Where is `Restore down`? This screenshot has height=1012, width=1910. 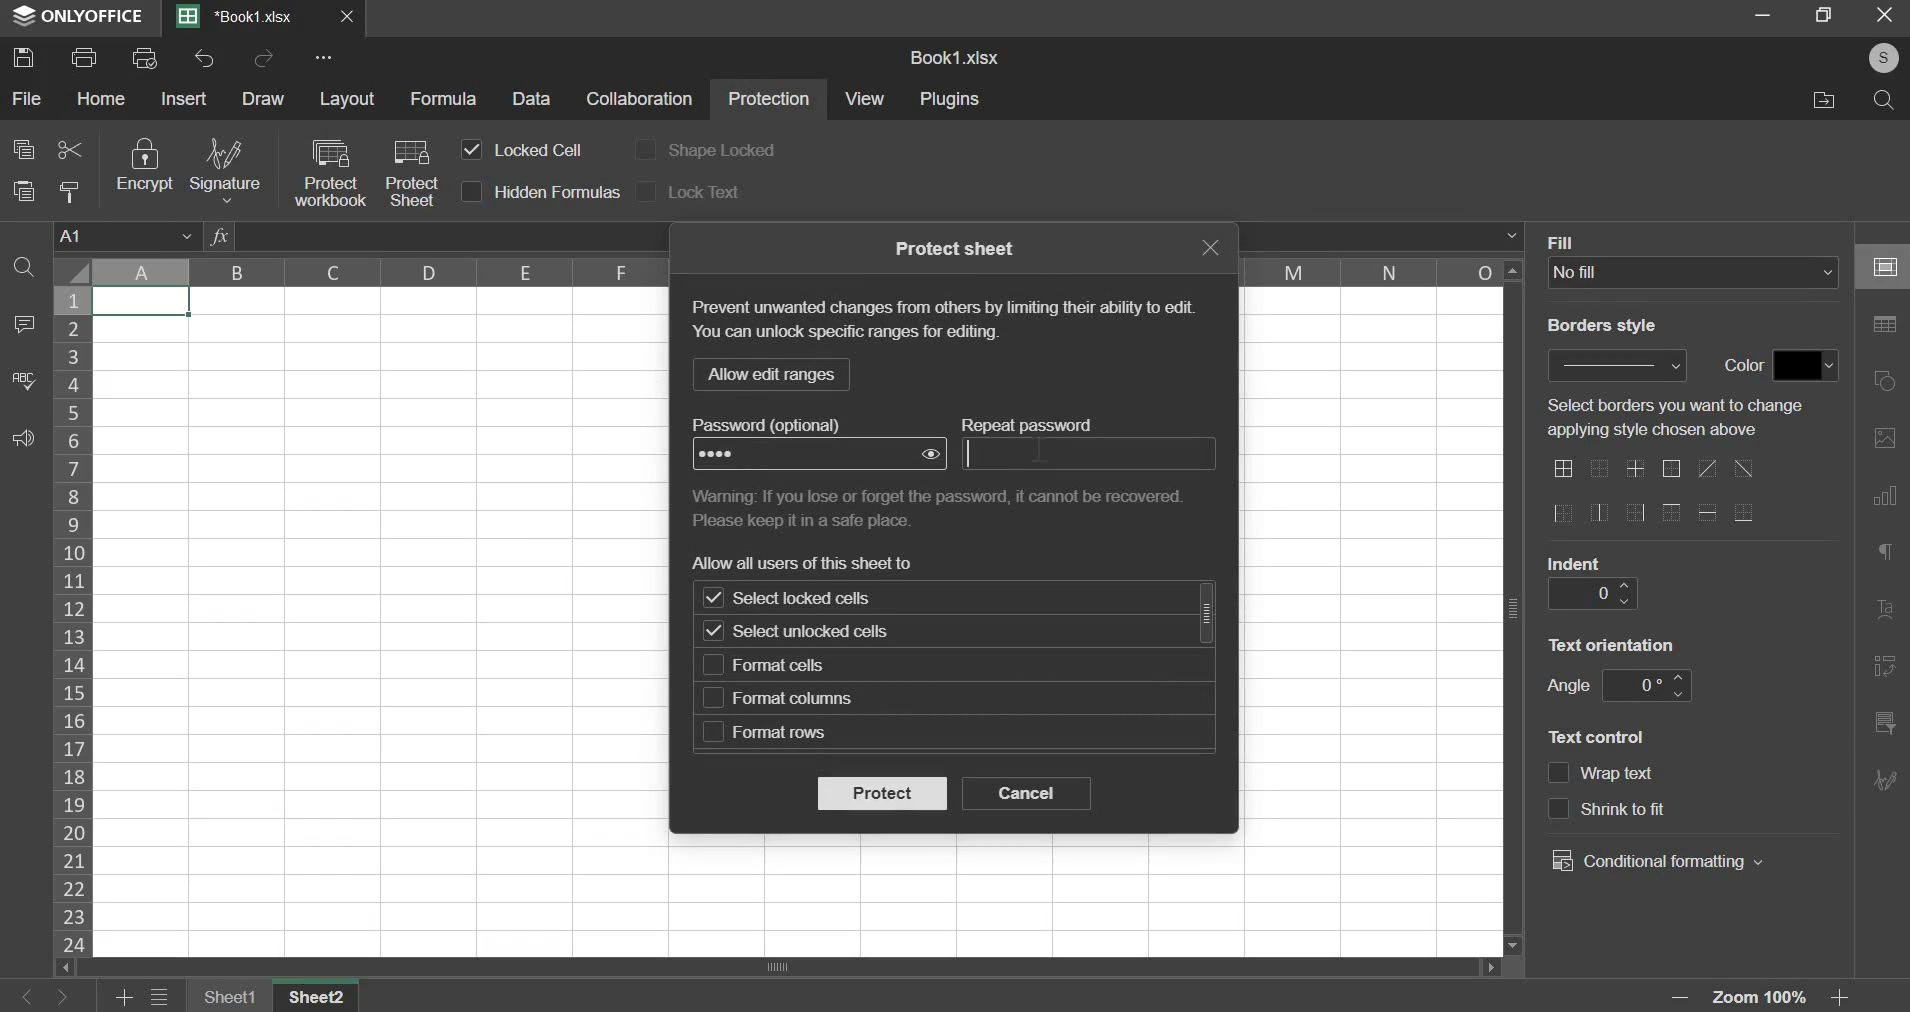 Restore down is located at coordinates (1763, 14).